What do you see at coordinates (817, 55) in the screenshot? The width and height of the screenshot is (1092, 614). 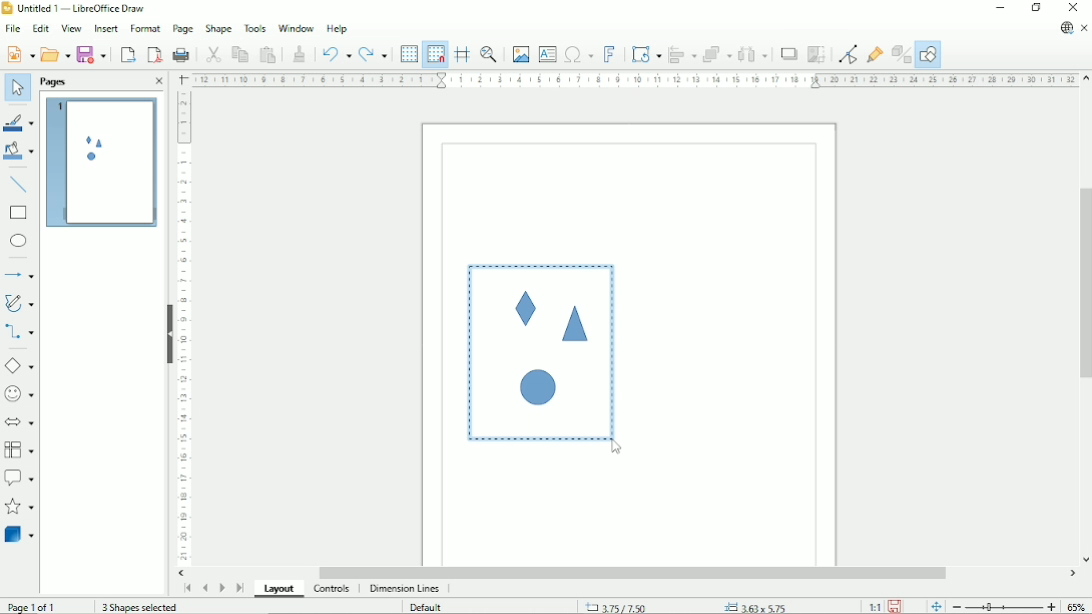 I see `Crop image` at bounding box center [817, 55].